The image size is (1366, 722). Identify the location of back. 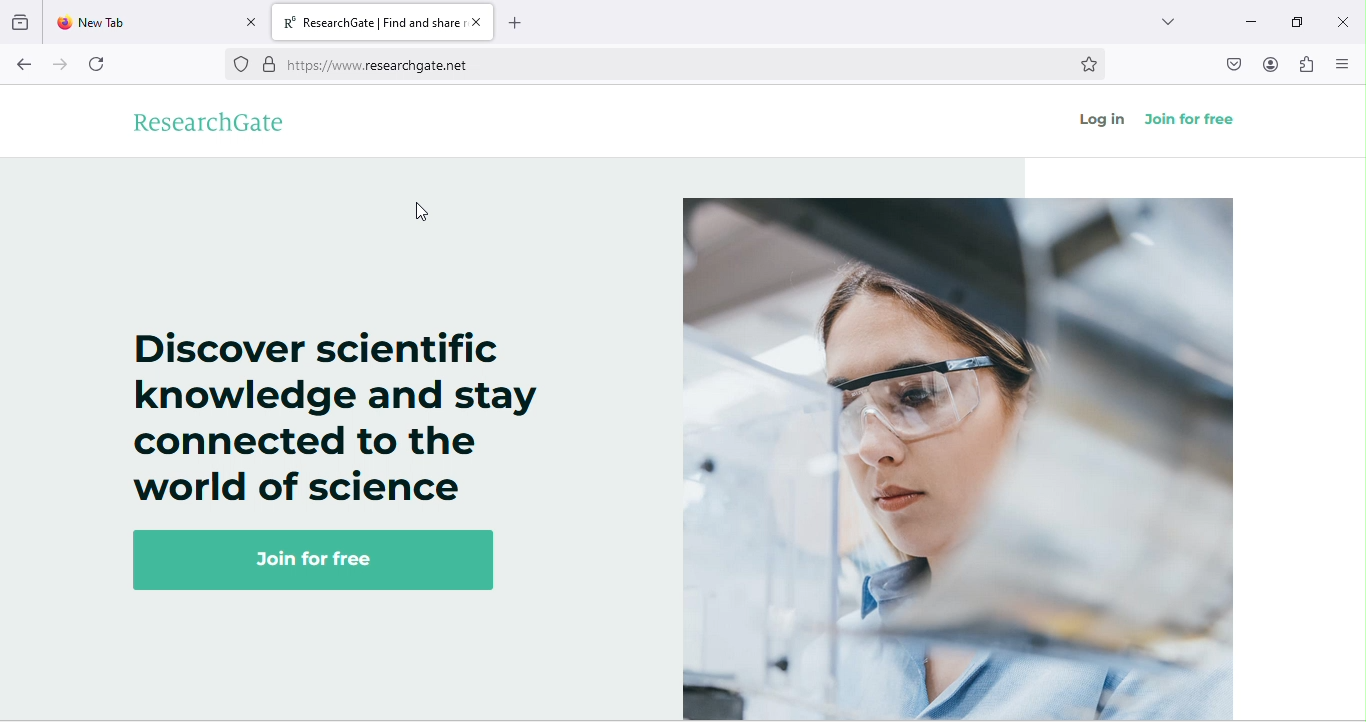
(25, 66).